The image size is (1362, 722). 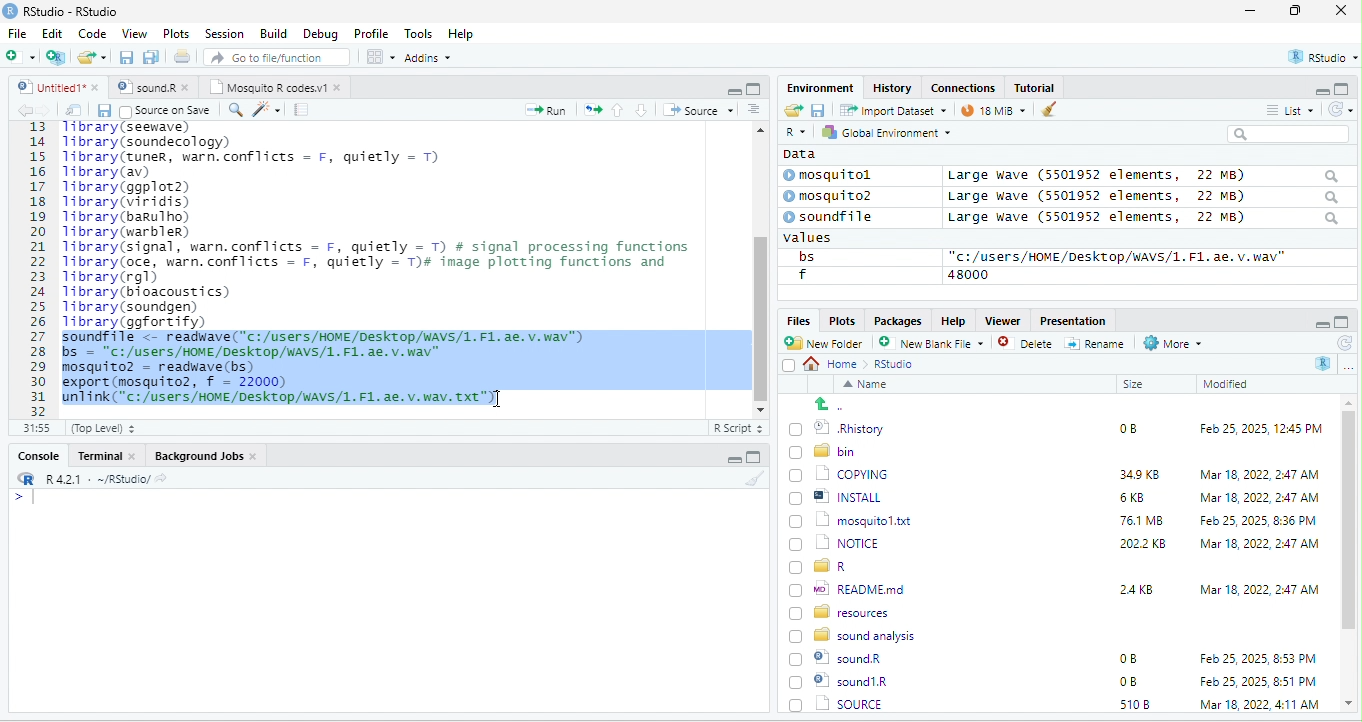 What do you see at coordinates (20, 500) in the screenshot?
I see `syntax` at bounding box center [20, 500].